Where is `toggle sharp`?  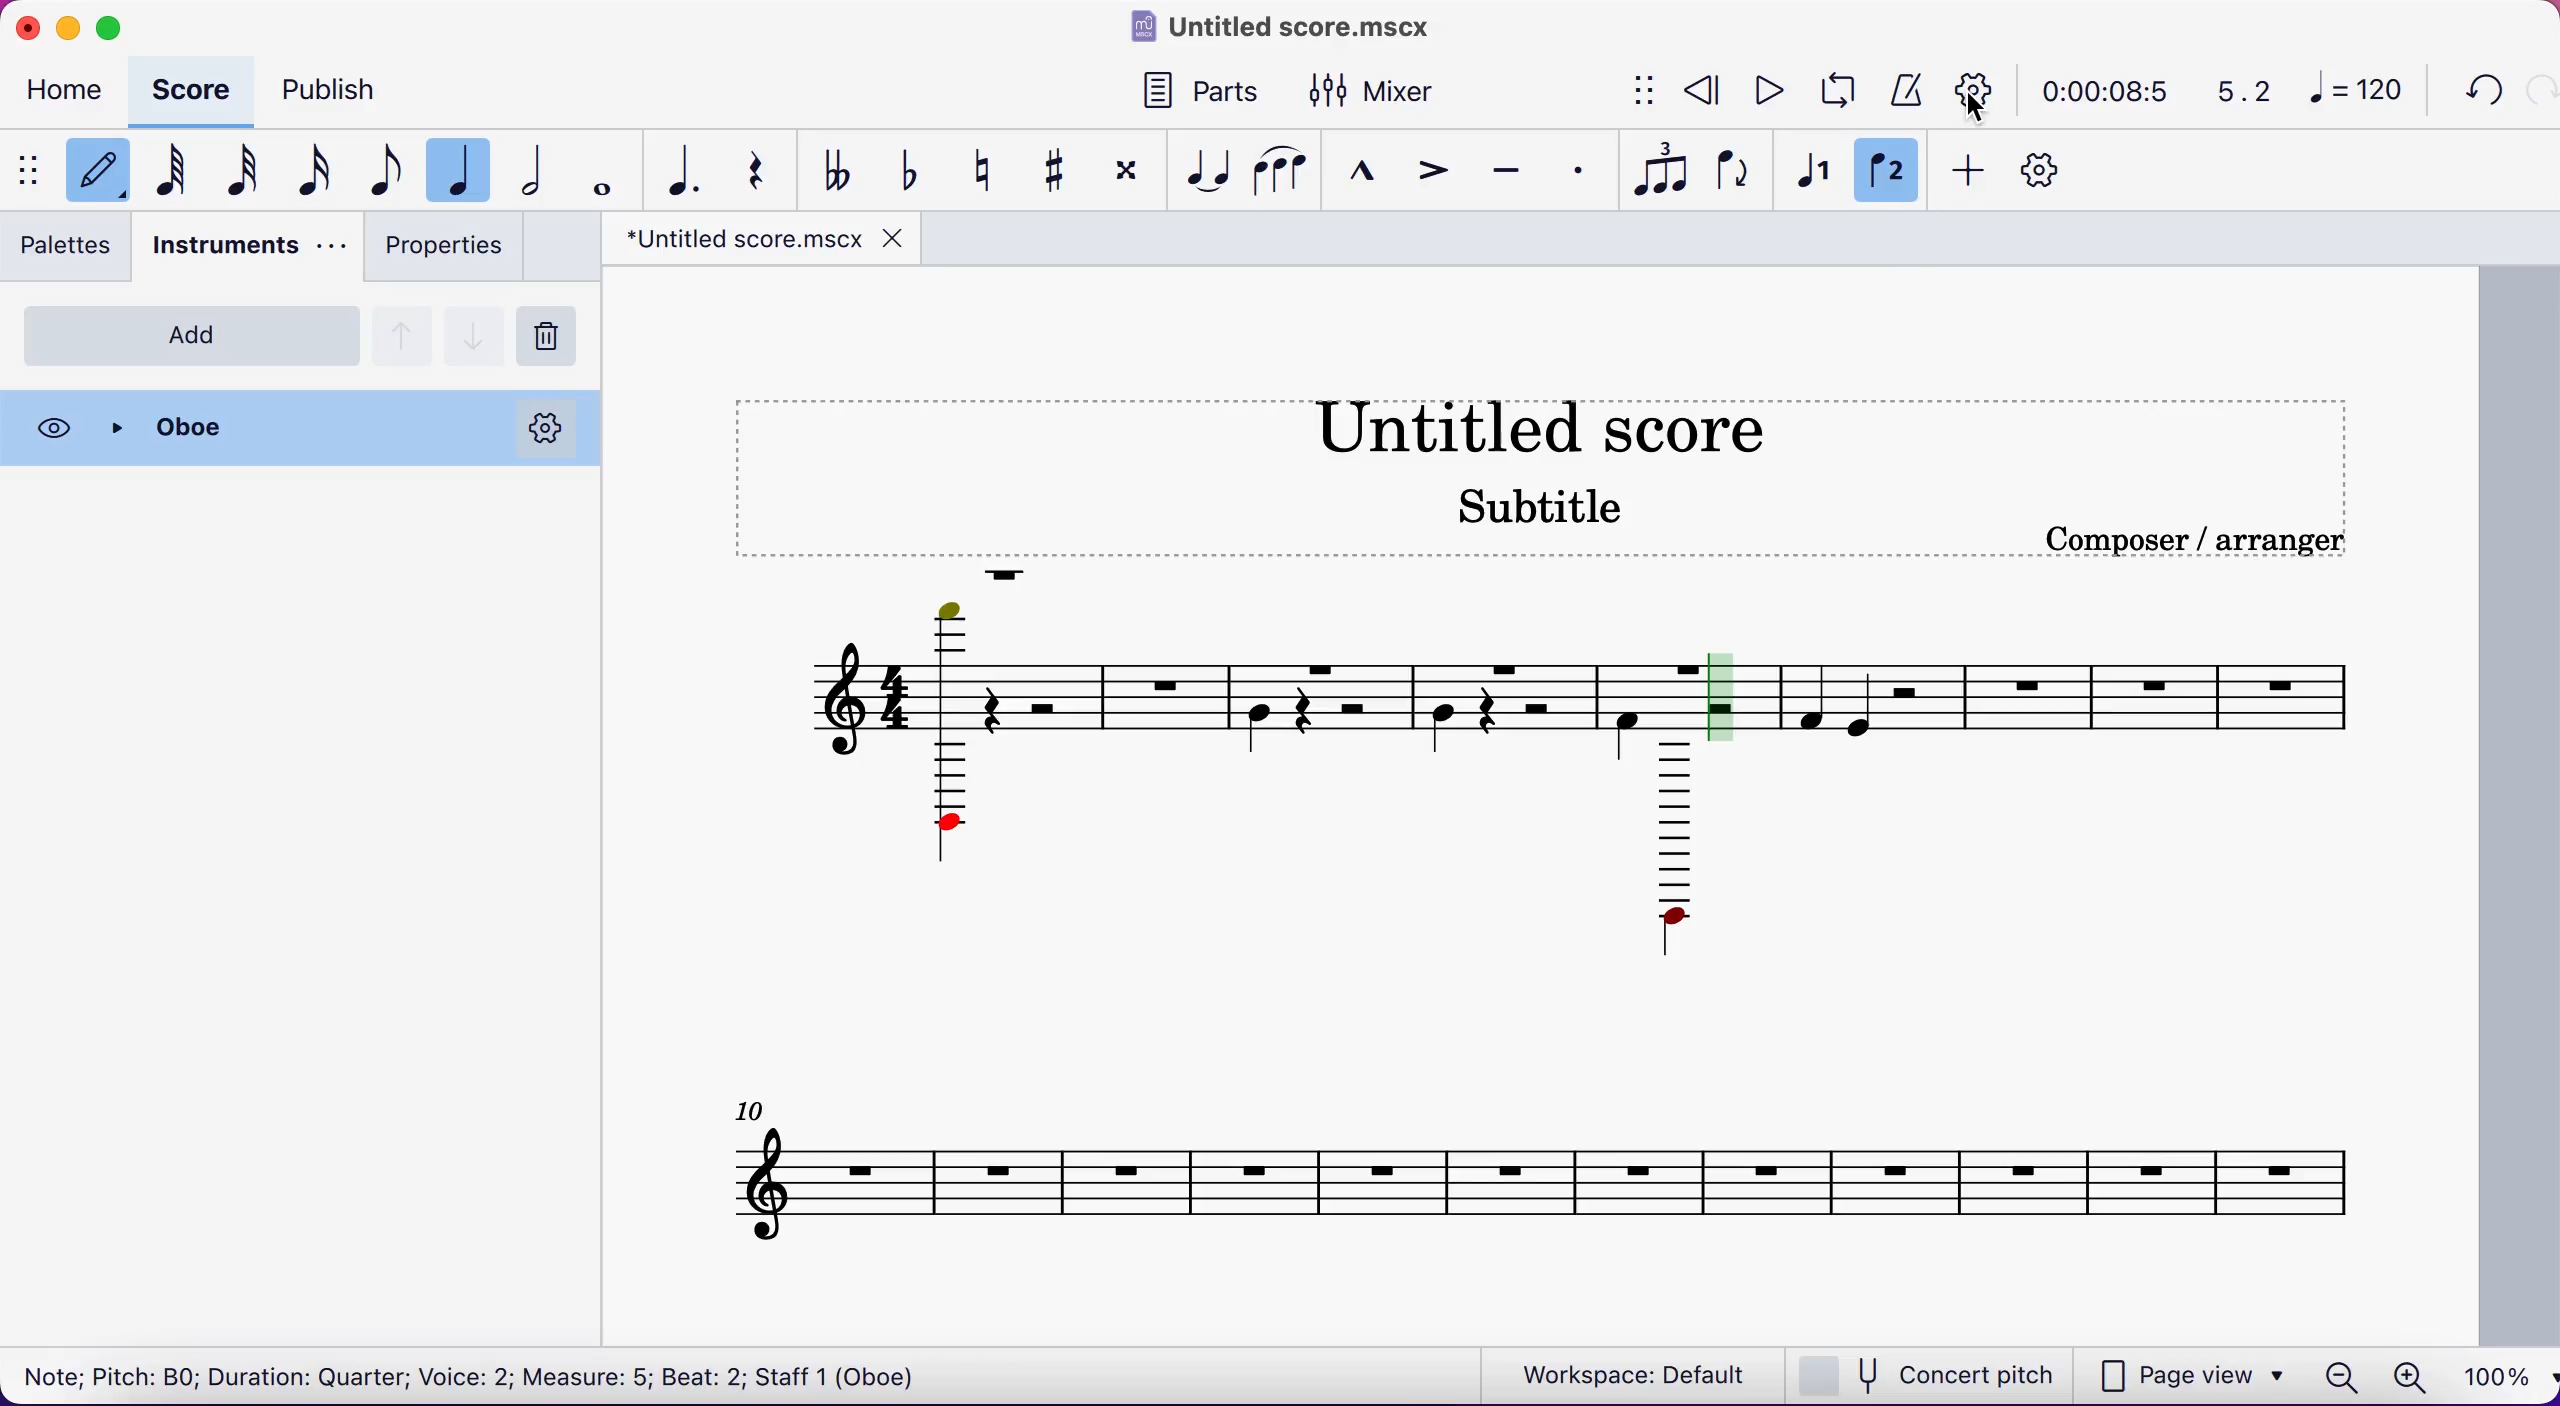
toggle sharp is located at coordinates (1064, 172).